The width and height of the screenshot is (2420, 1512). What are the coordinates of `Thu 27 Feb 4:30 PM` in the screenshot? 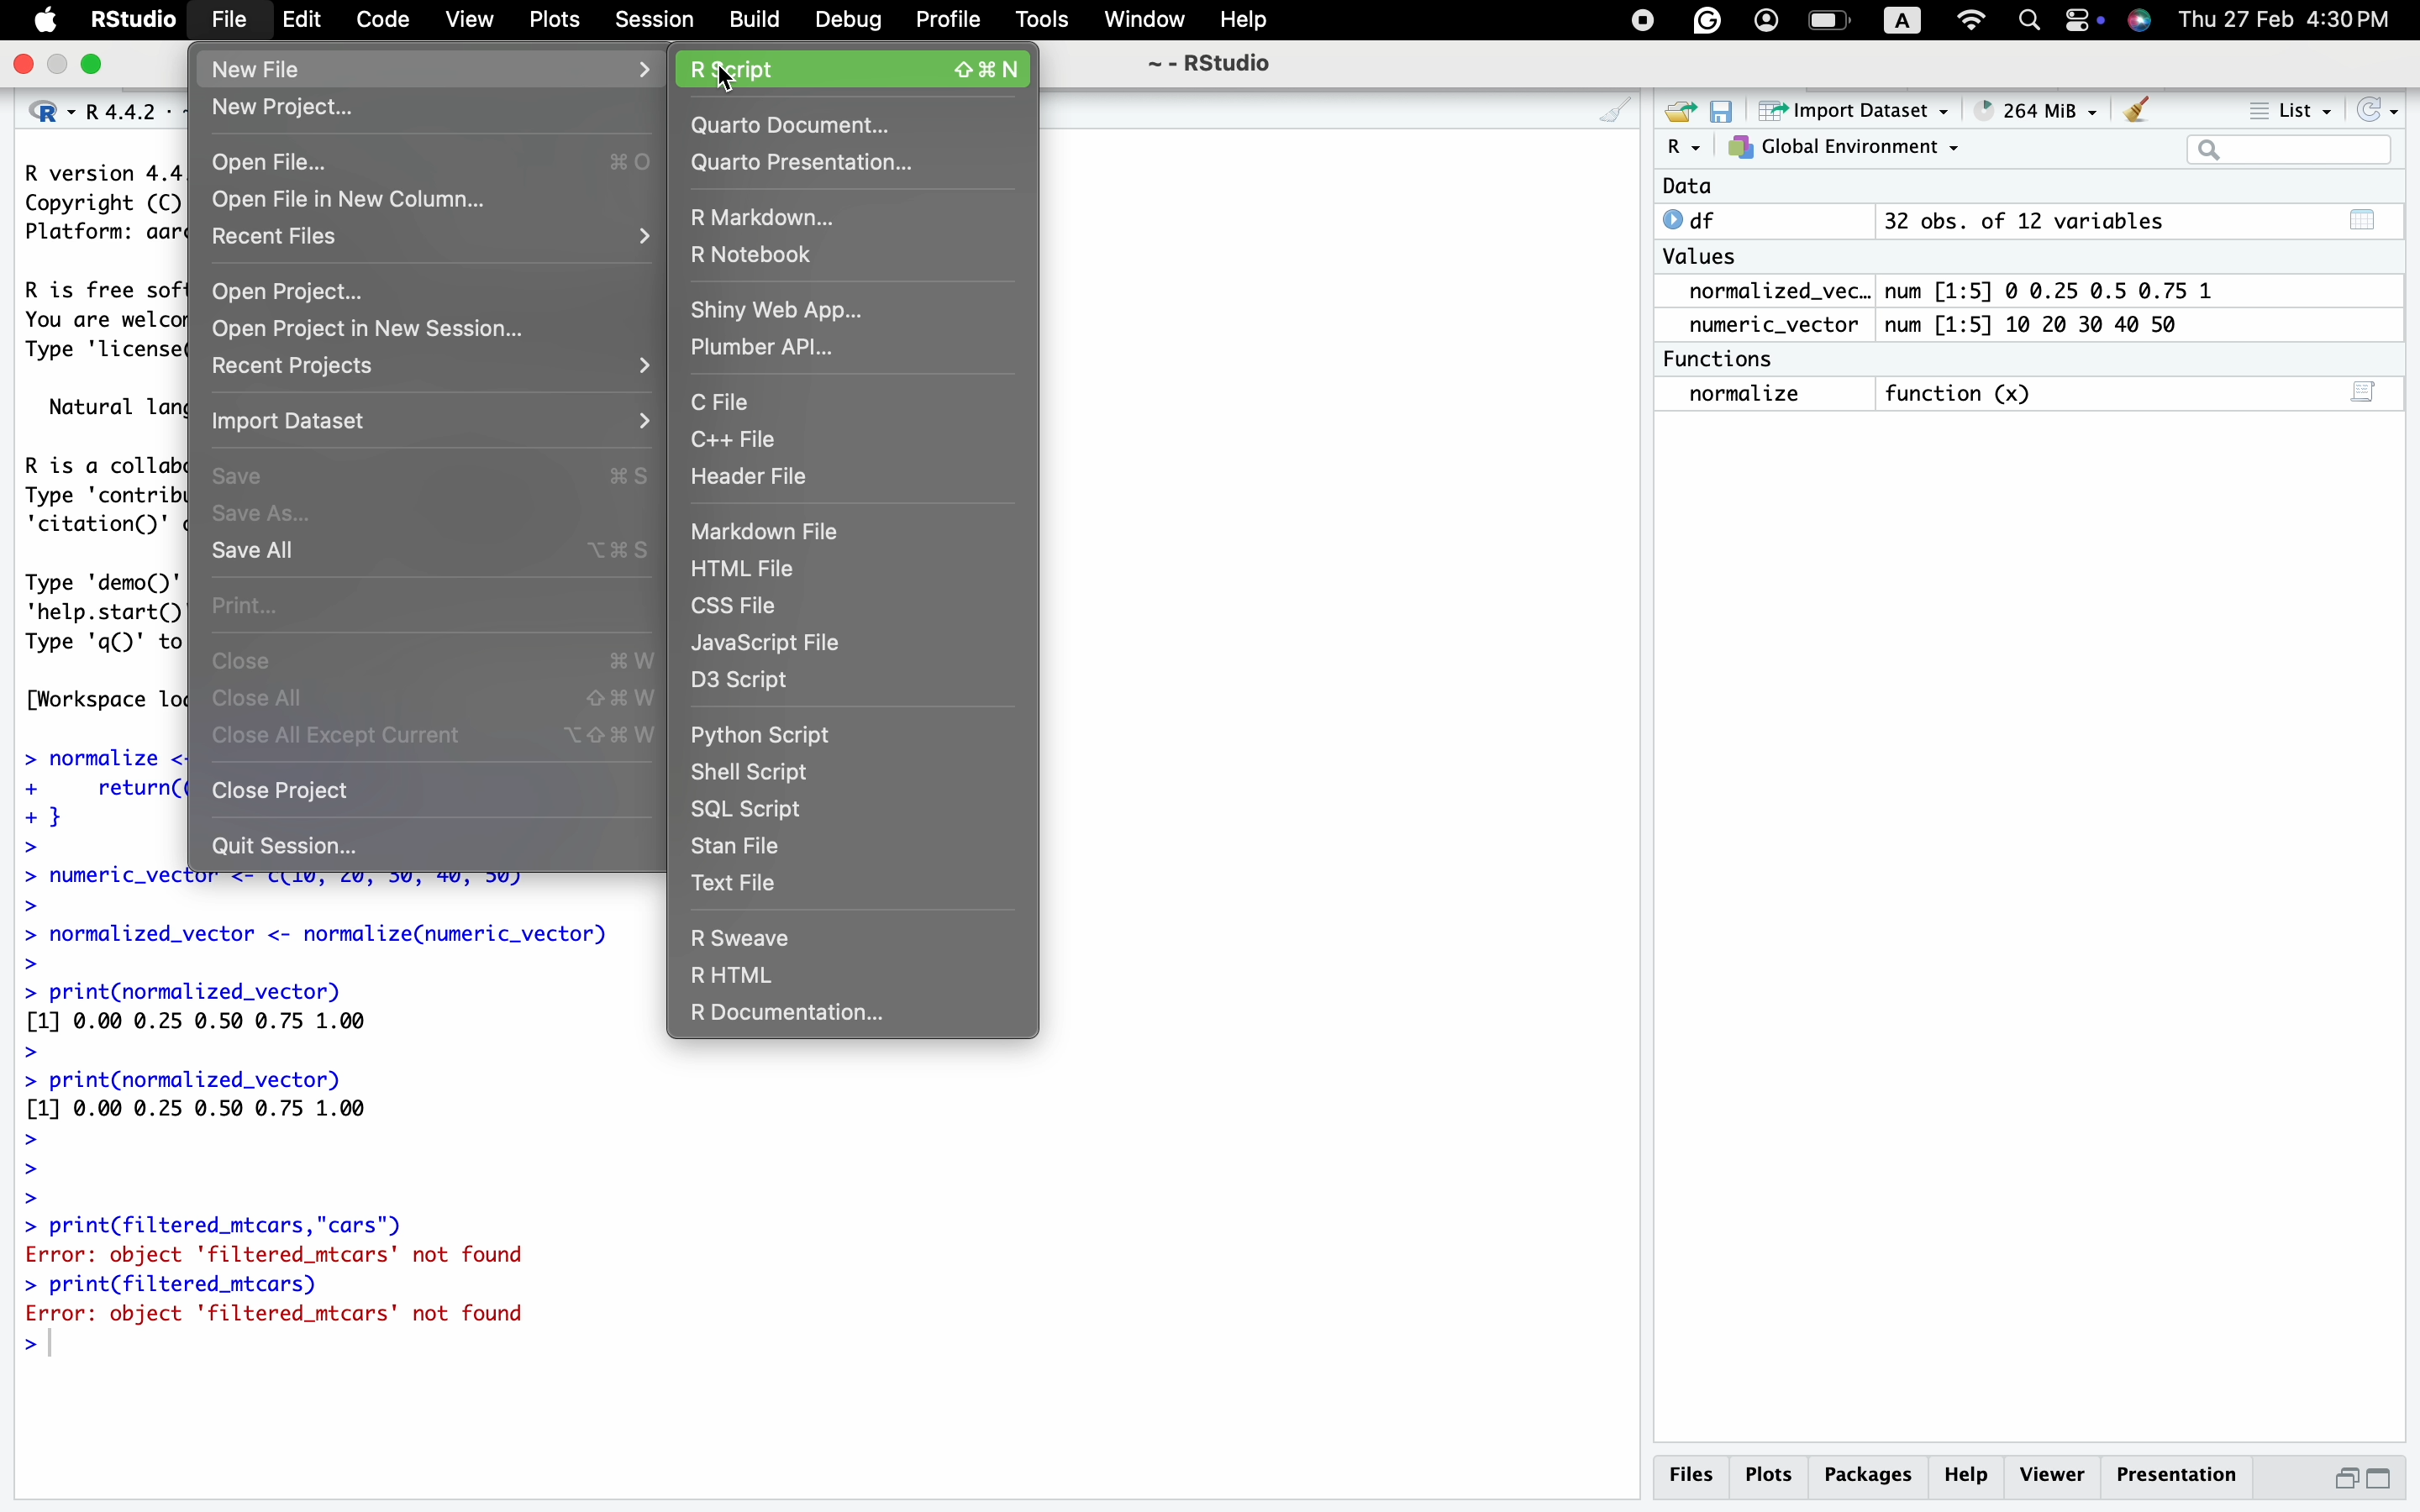 It's located at (2293, 19).